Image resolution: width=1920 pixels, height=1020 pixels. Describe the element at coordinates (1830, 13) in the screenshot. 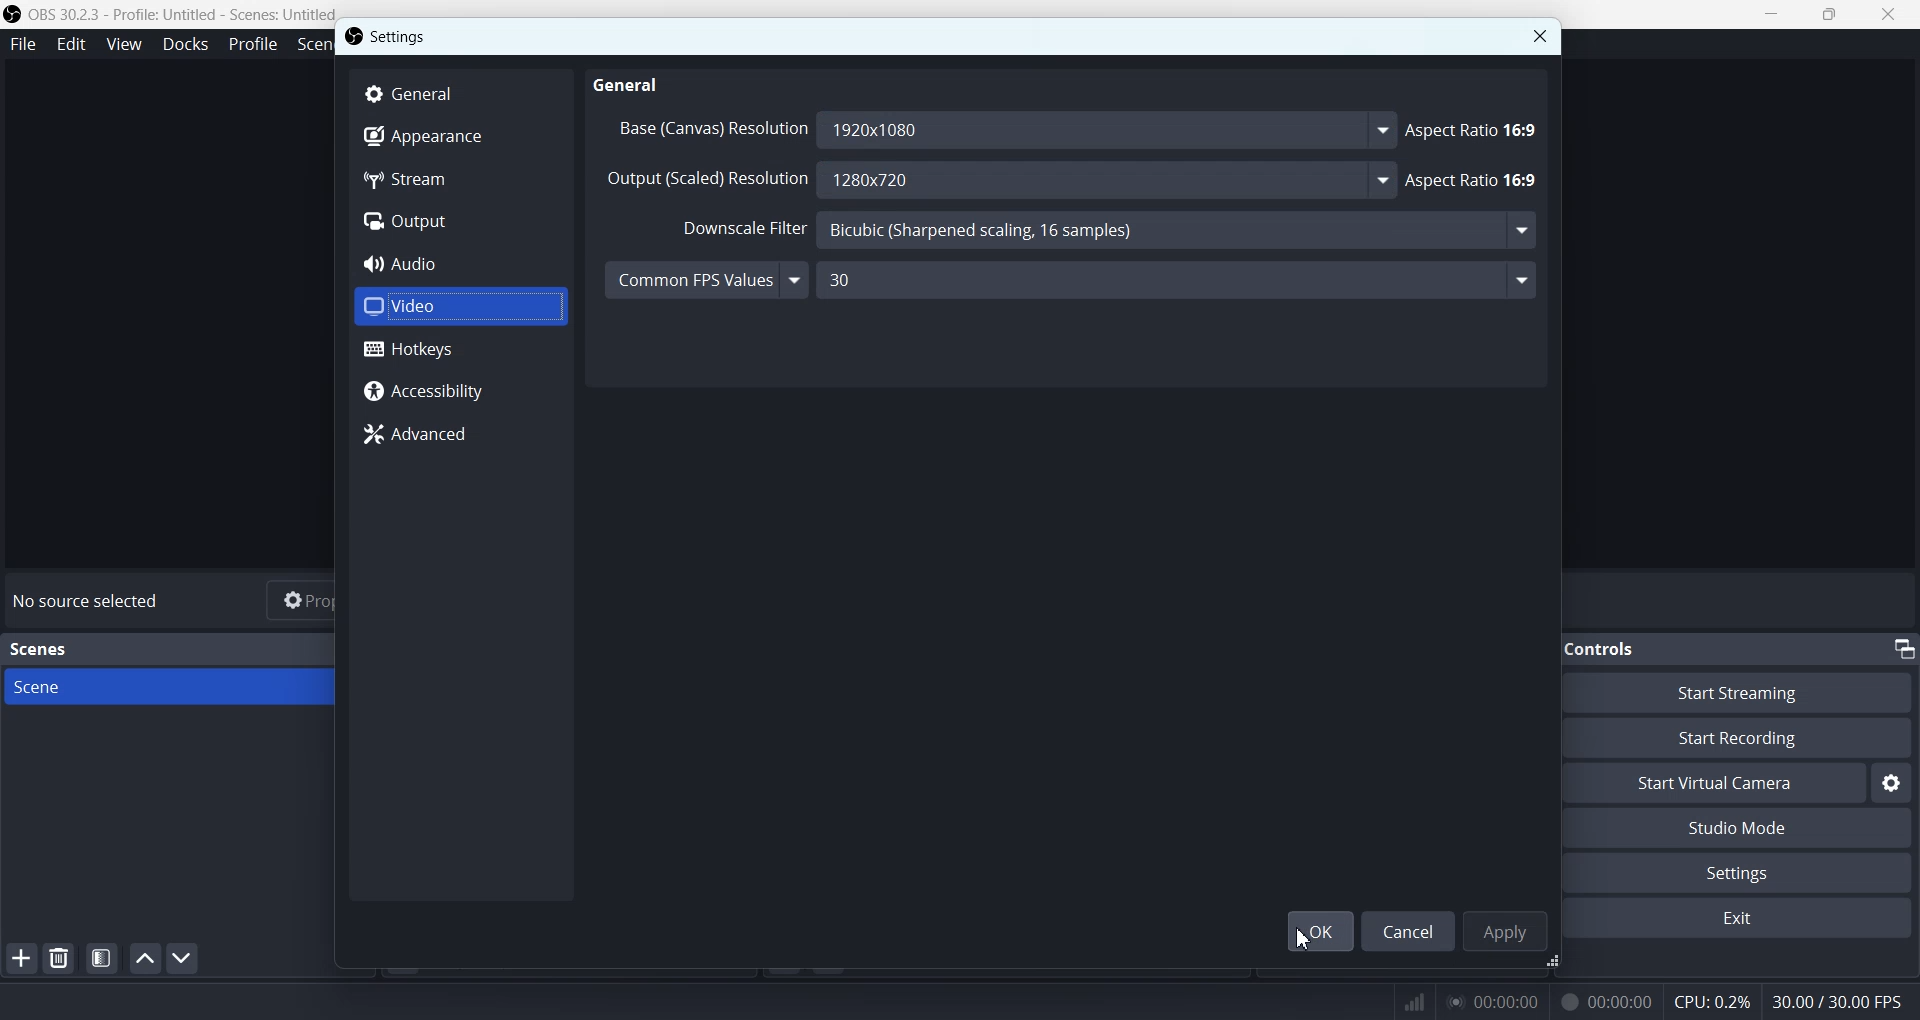

I see `Maximize` at that location.